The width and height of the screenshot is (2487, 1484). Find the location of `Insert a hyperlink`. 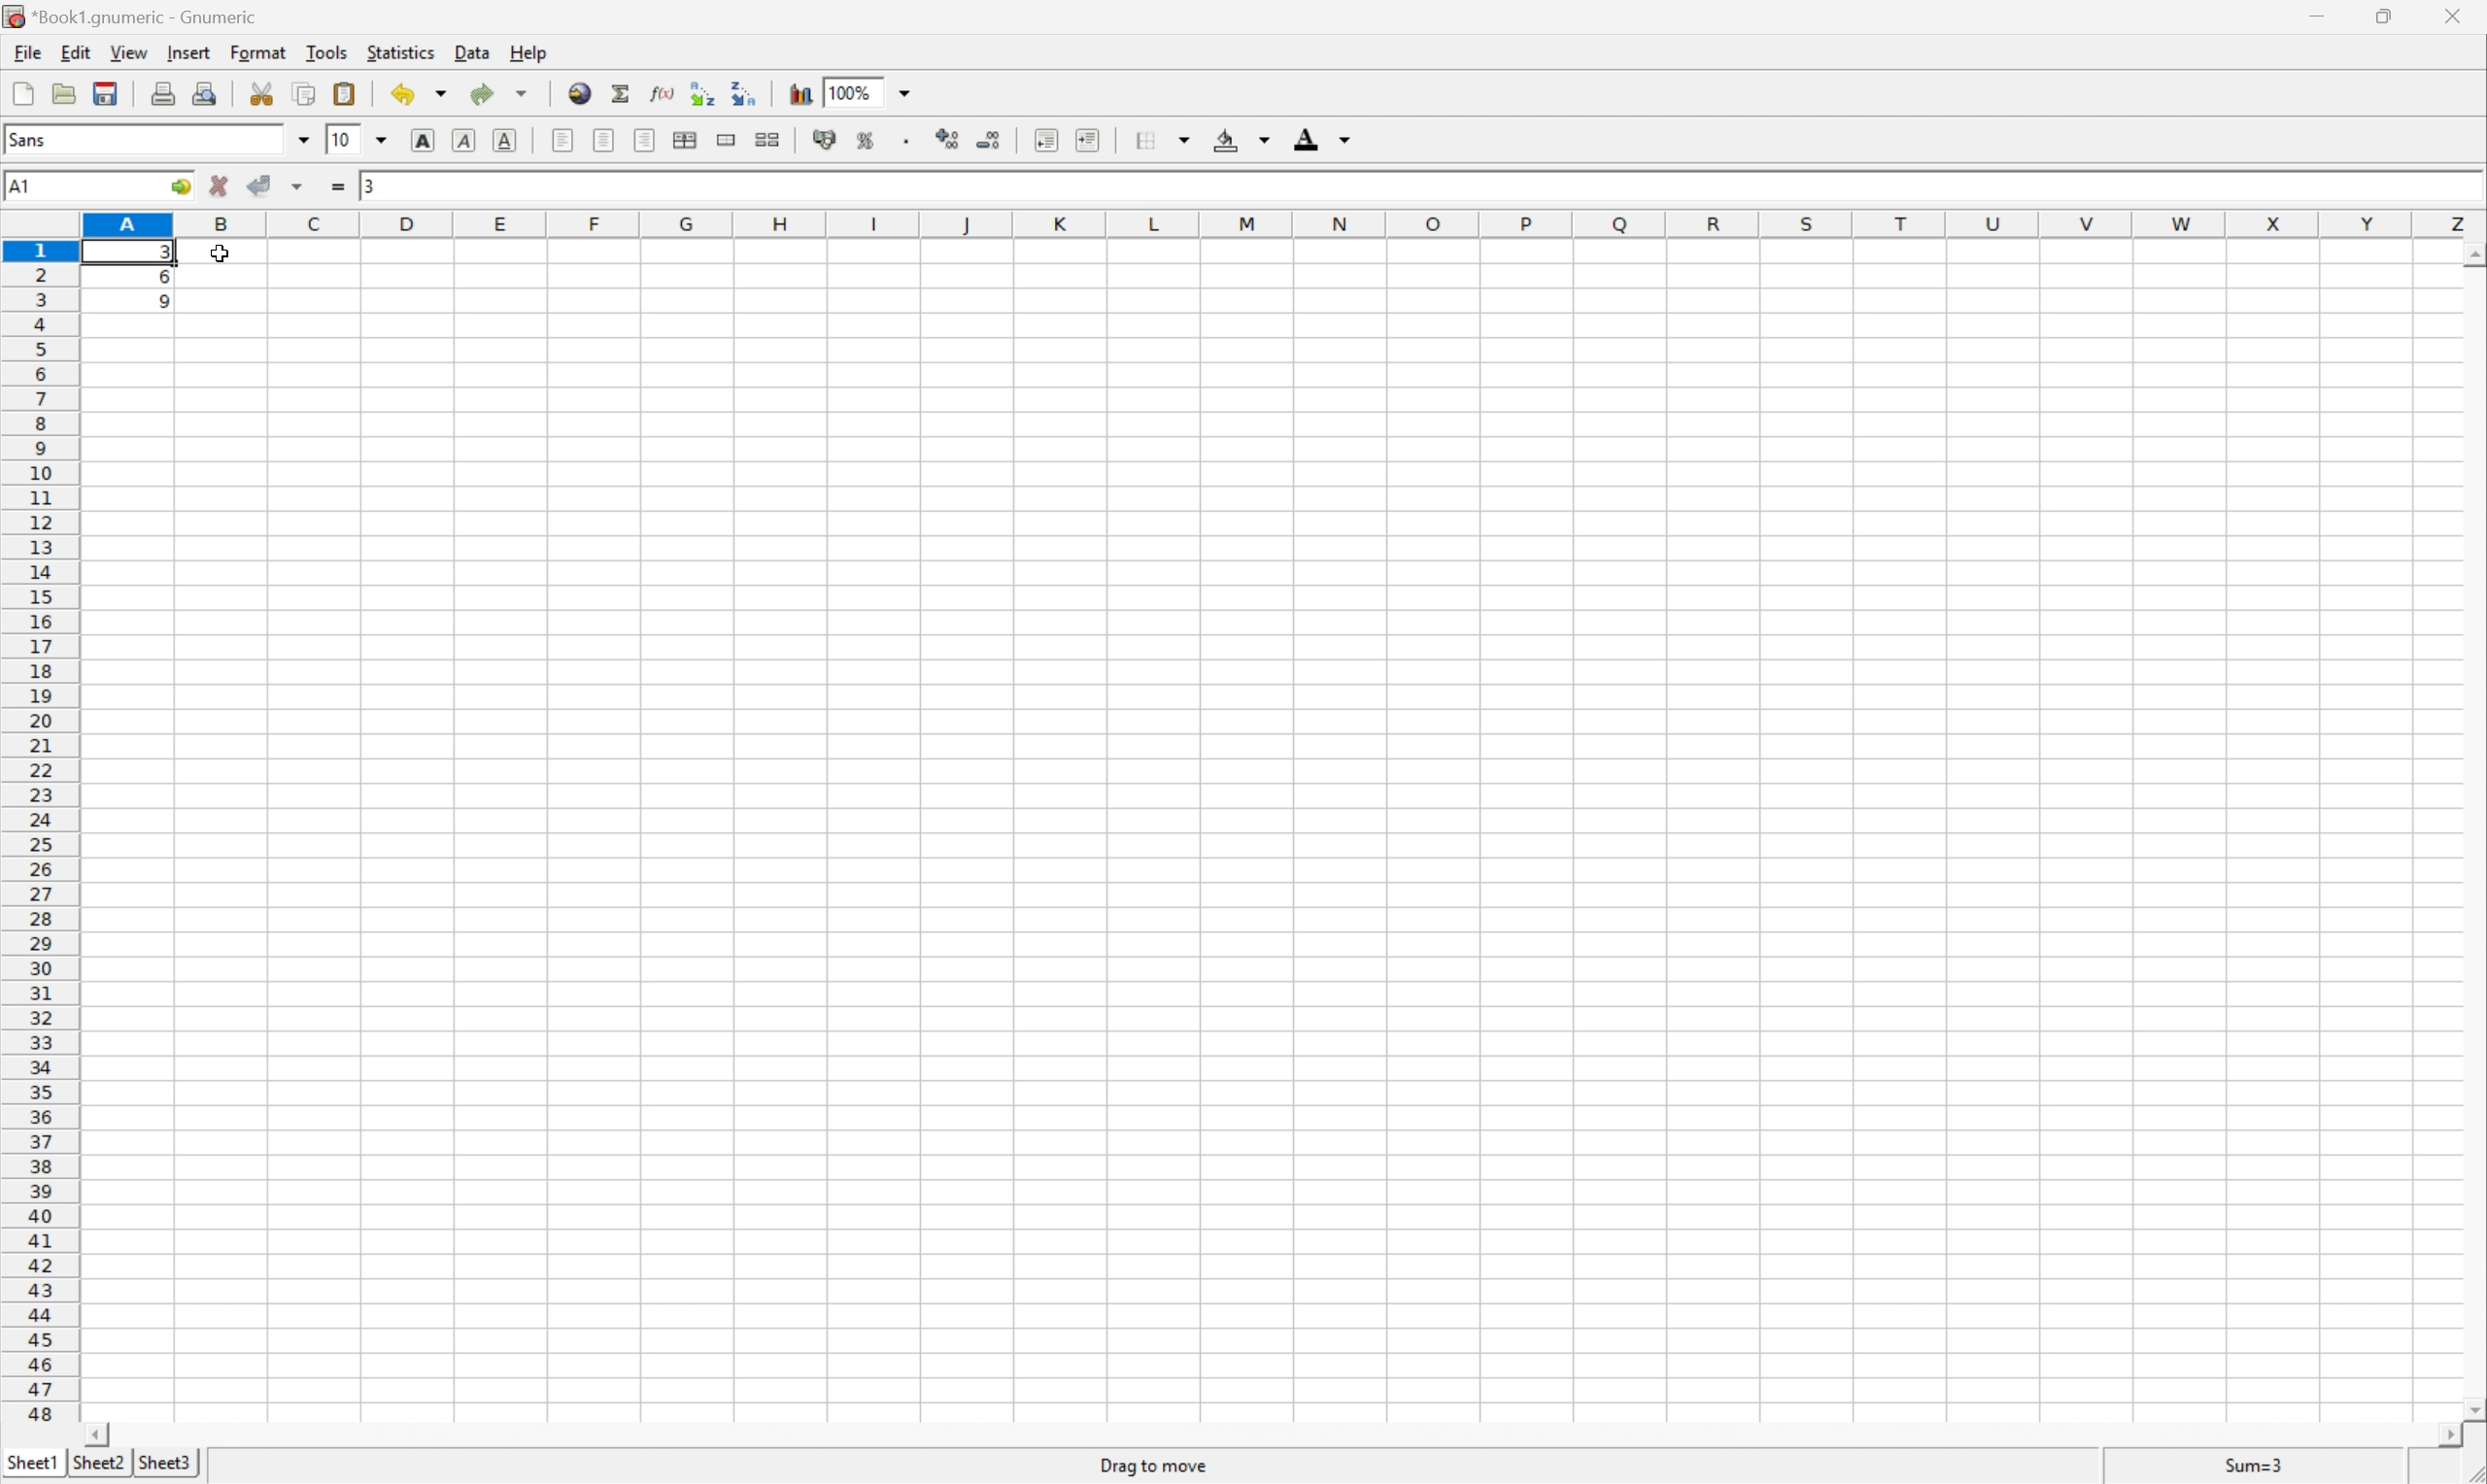

Insert a hyperlink is located at coordinates (580, 93).